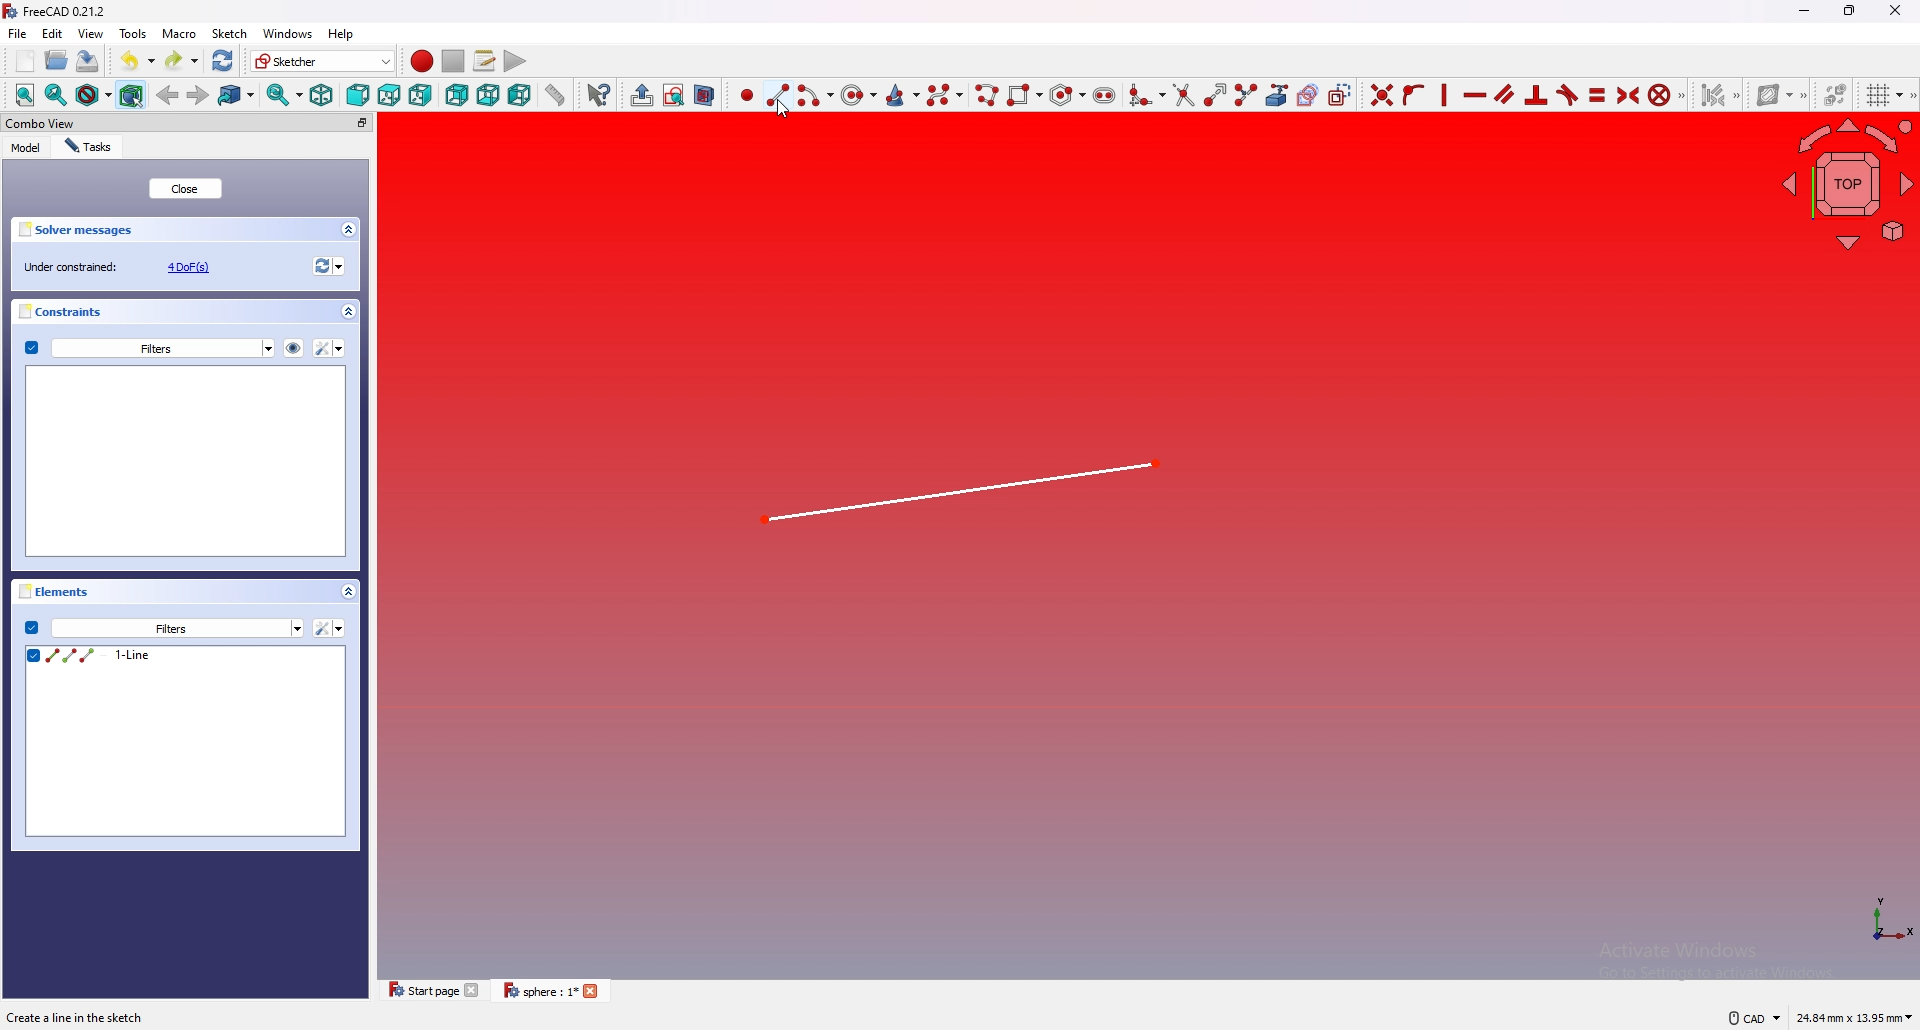 The image size is (1920, 1030). What do you see at coordinates (421, 95) in the screenshot?
I see `Right` at bounding box center [421, 95].